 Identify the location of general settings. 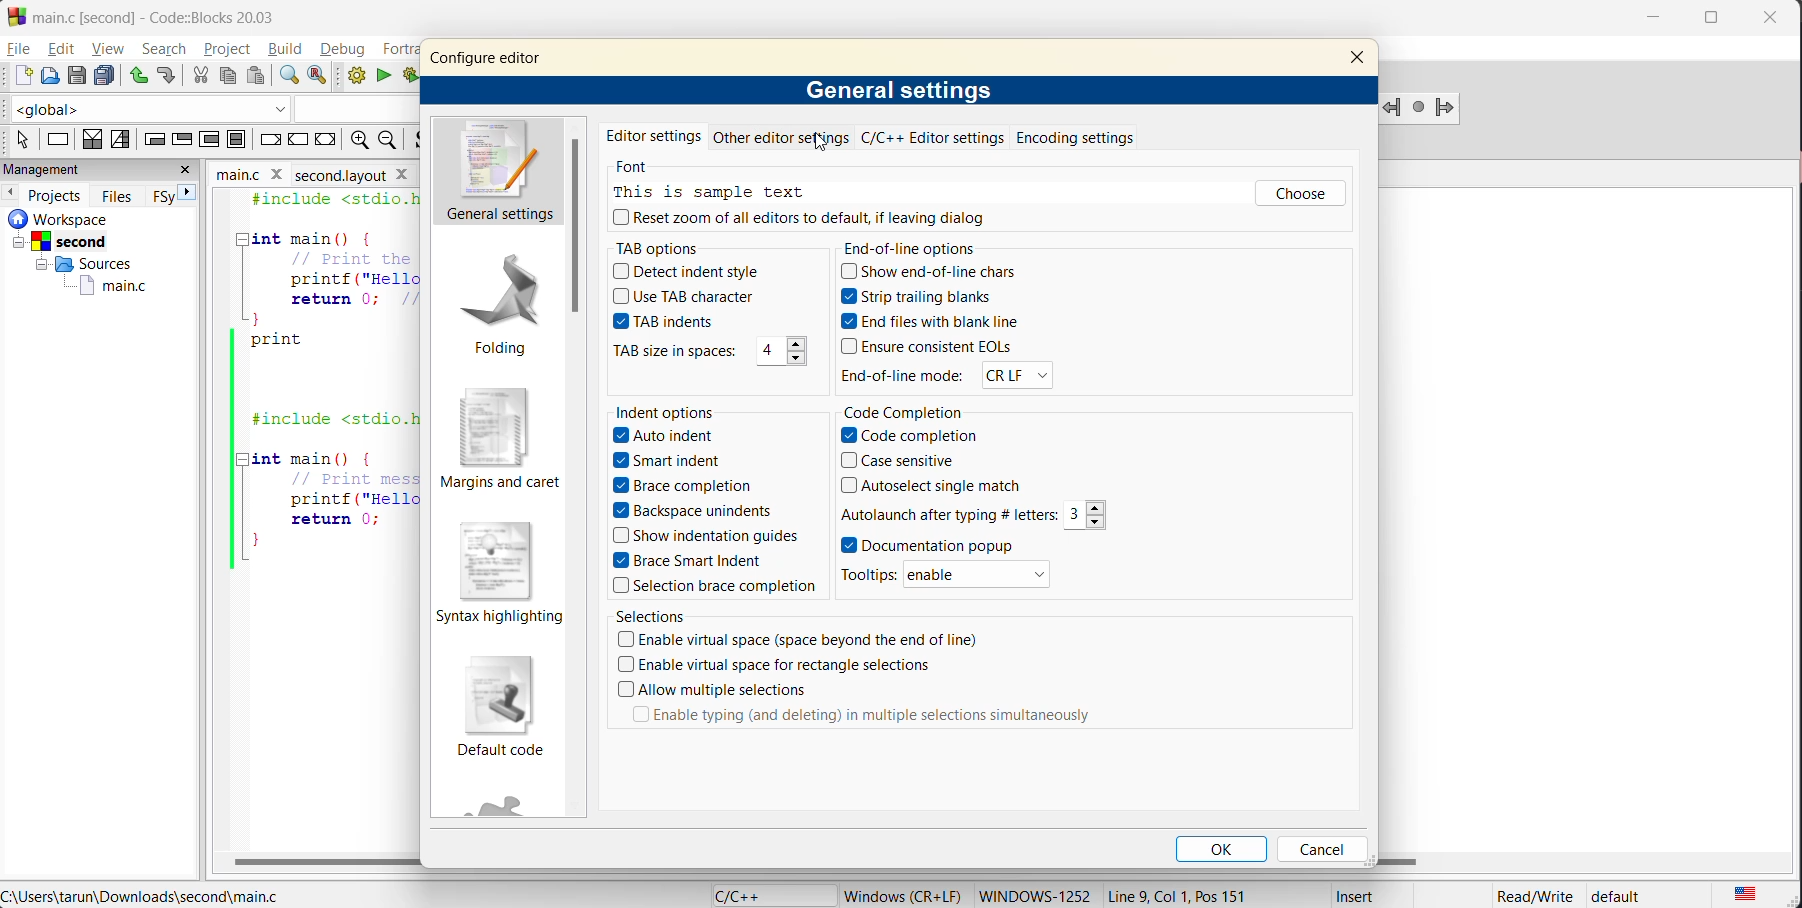
(496, 176).